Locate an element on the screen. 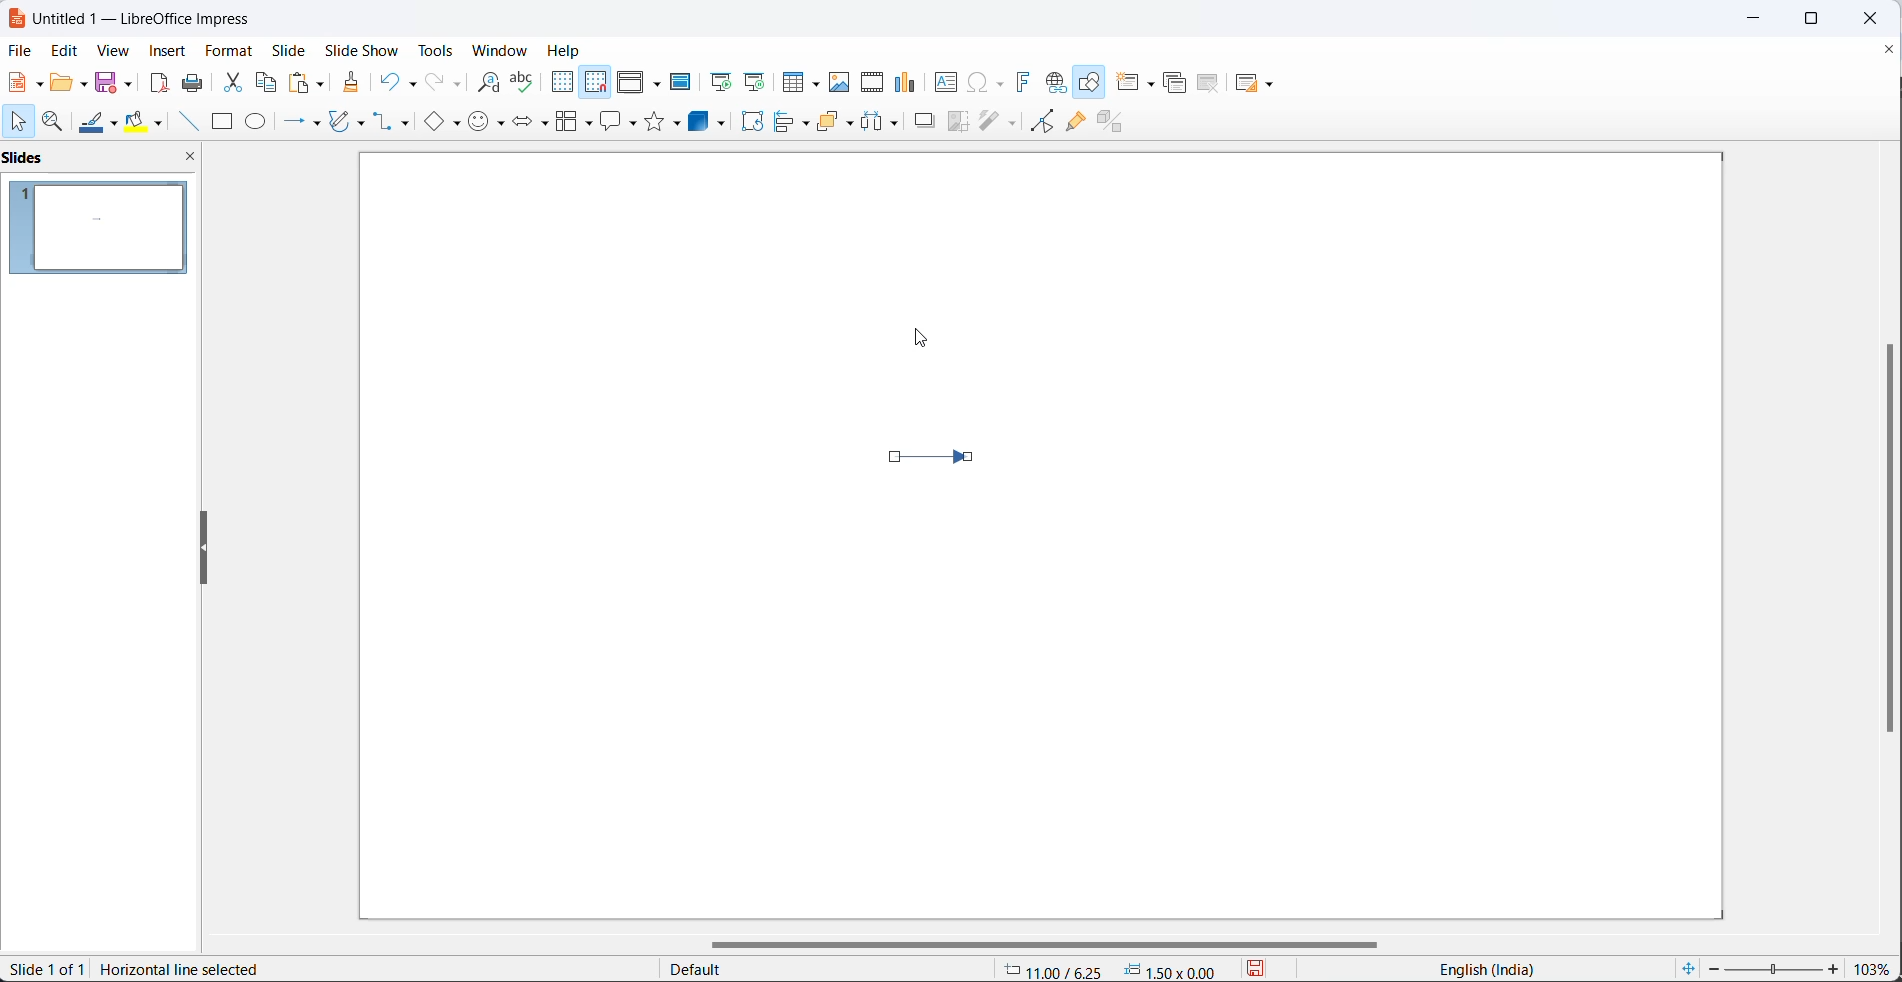  clone formatting is located at coordinates (350, 81).